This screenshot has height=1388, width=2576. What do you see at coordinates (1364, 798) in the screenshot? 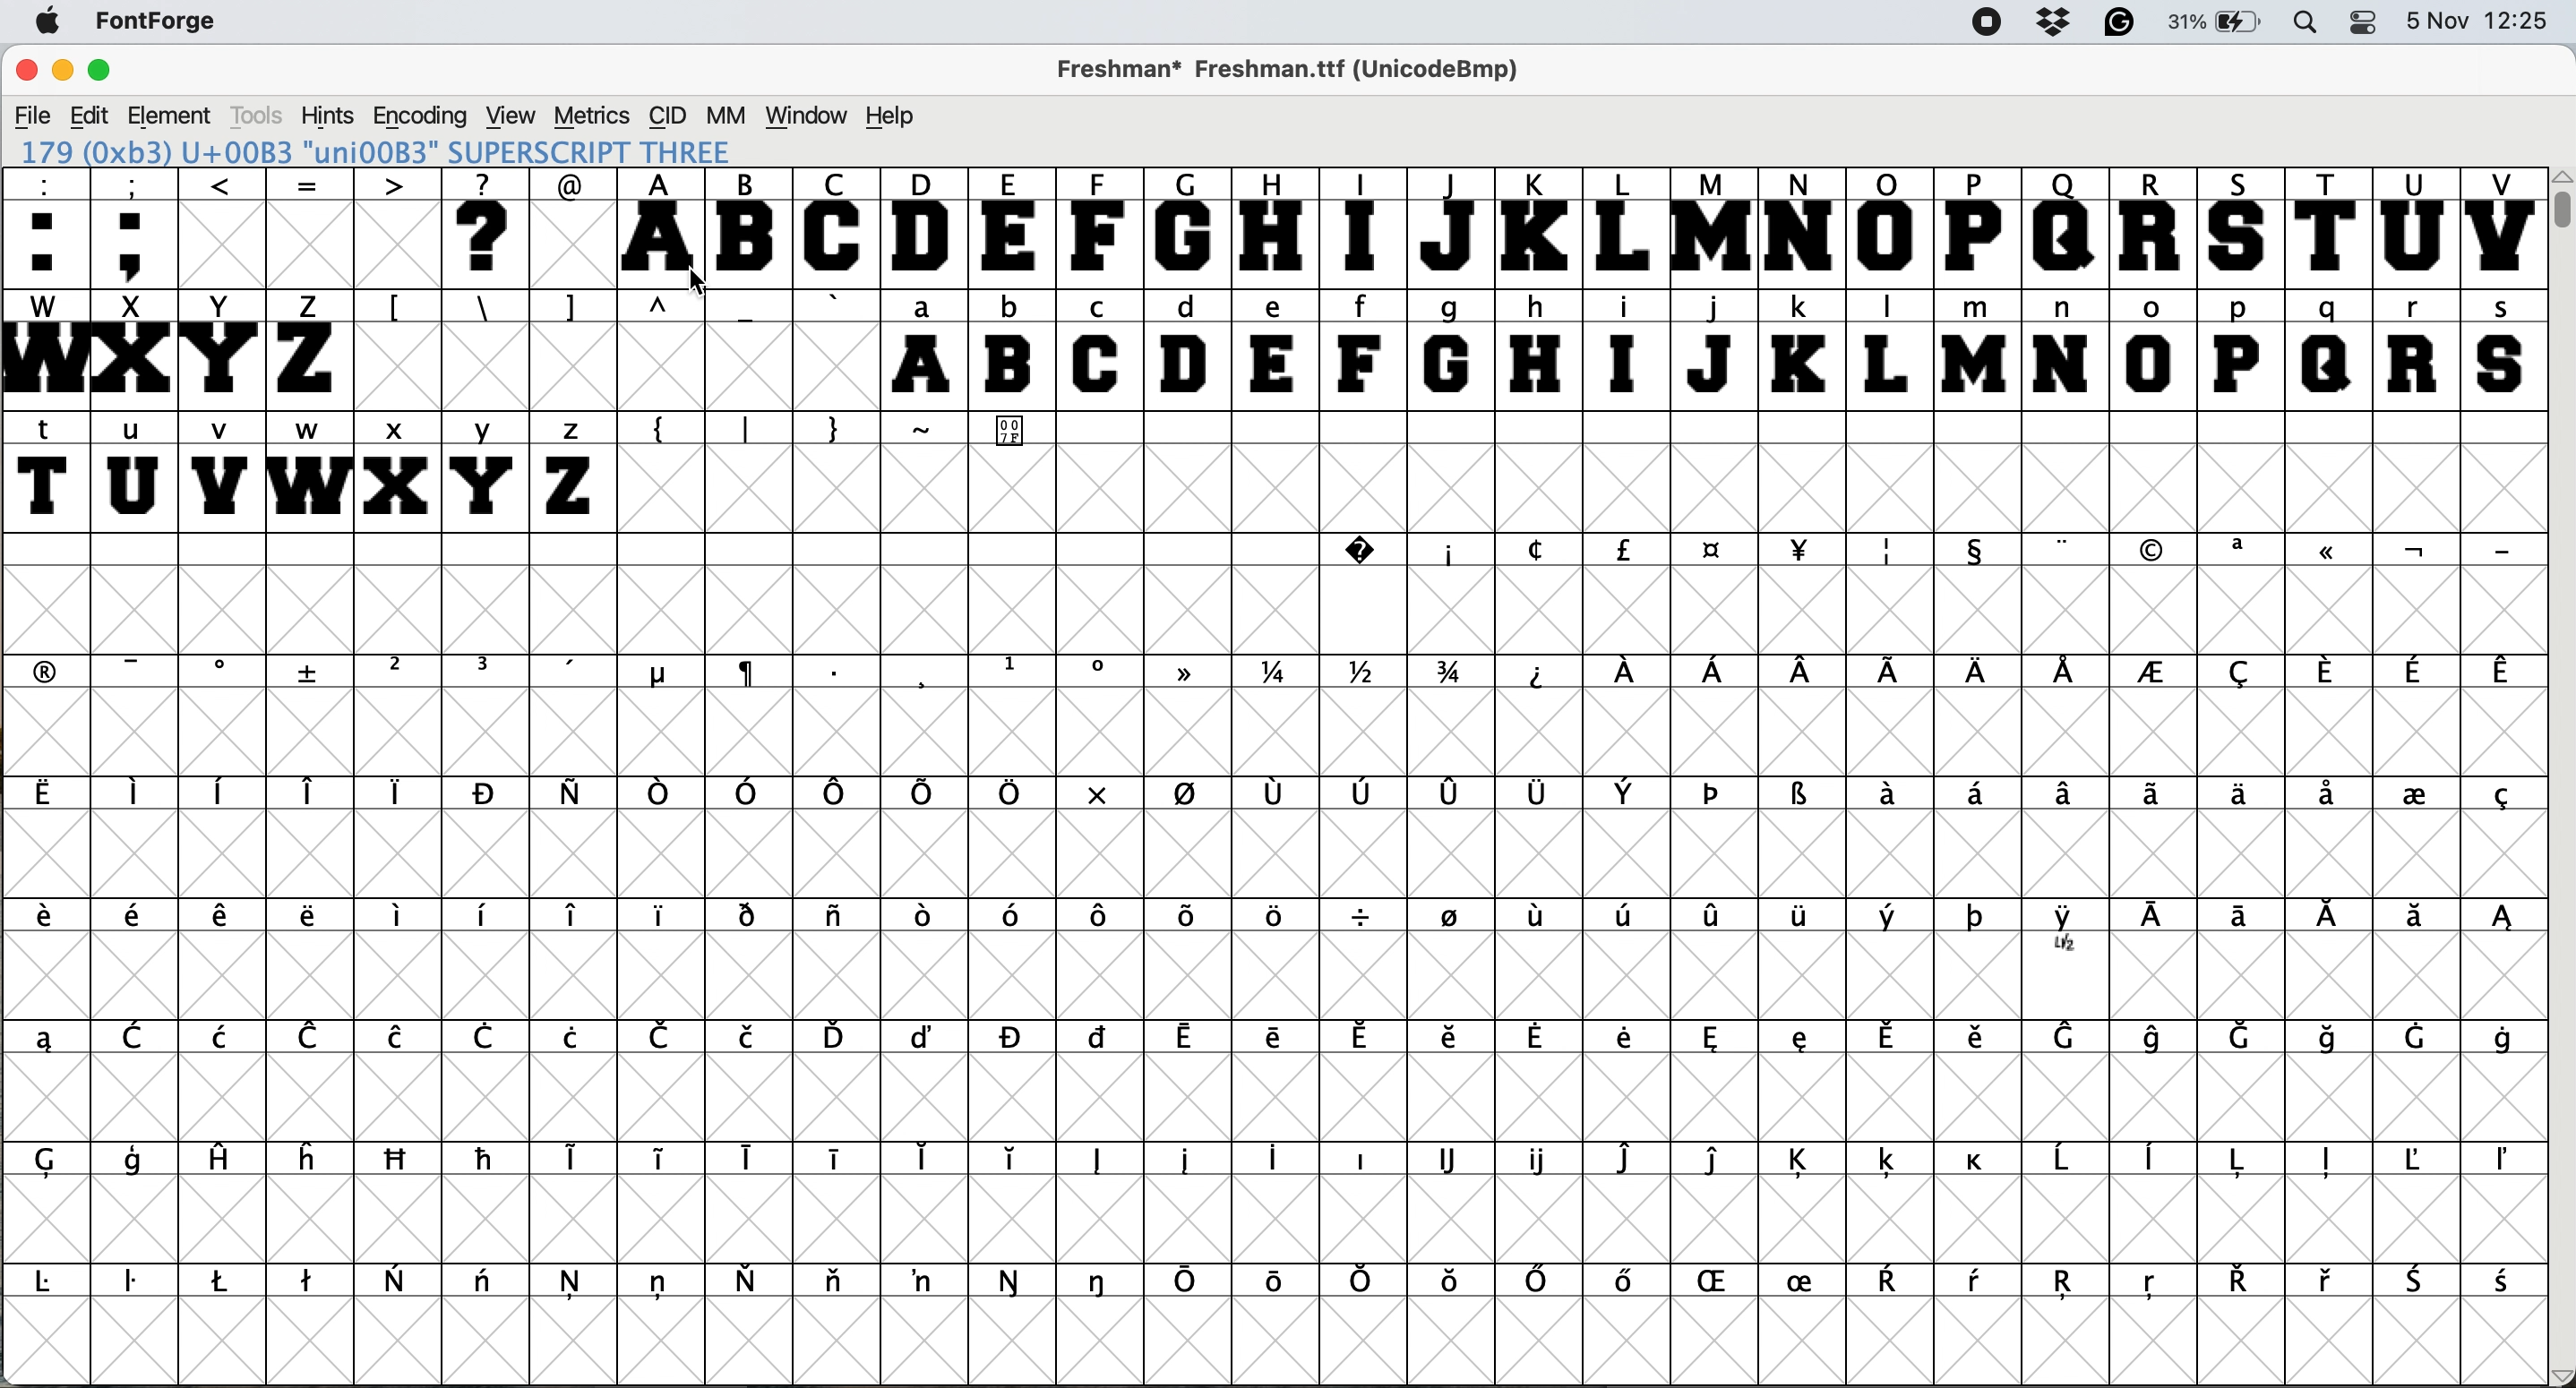
I see `symbol` at bounding box center [1364, 798].